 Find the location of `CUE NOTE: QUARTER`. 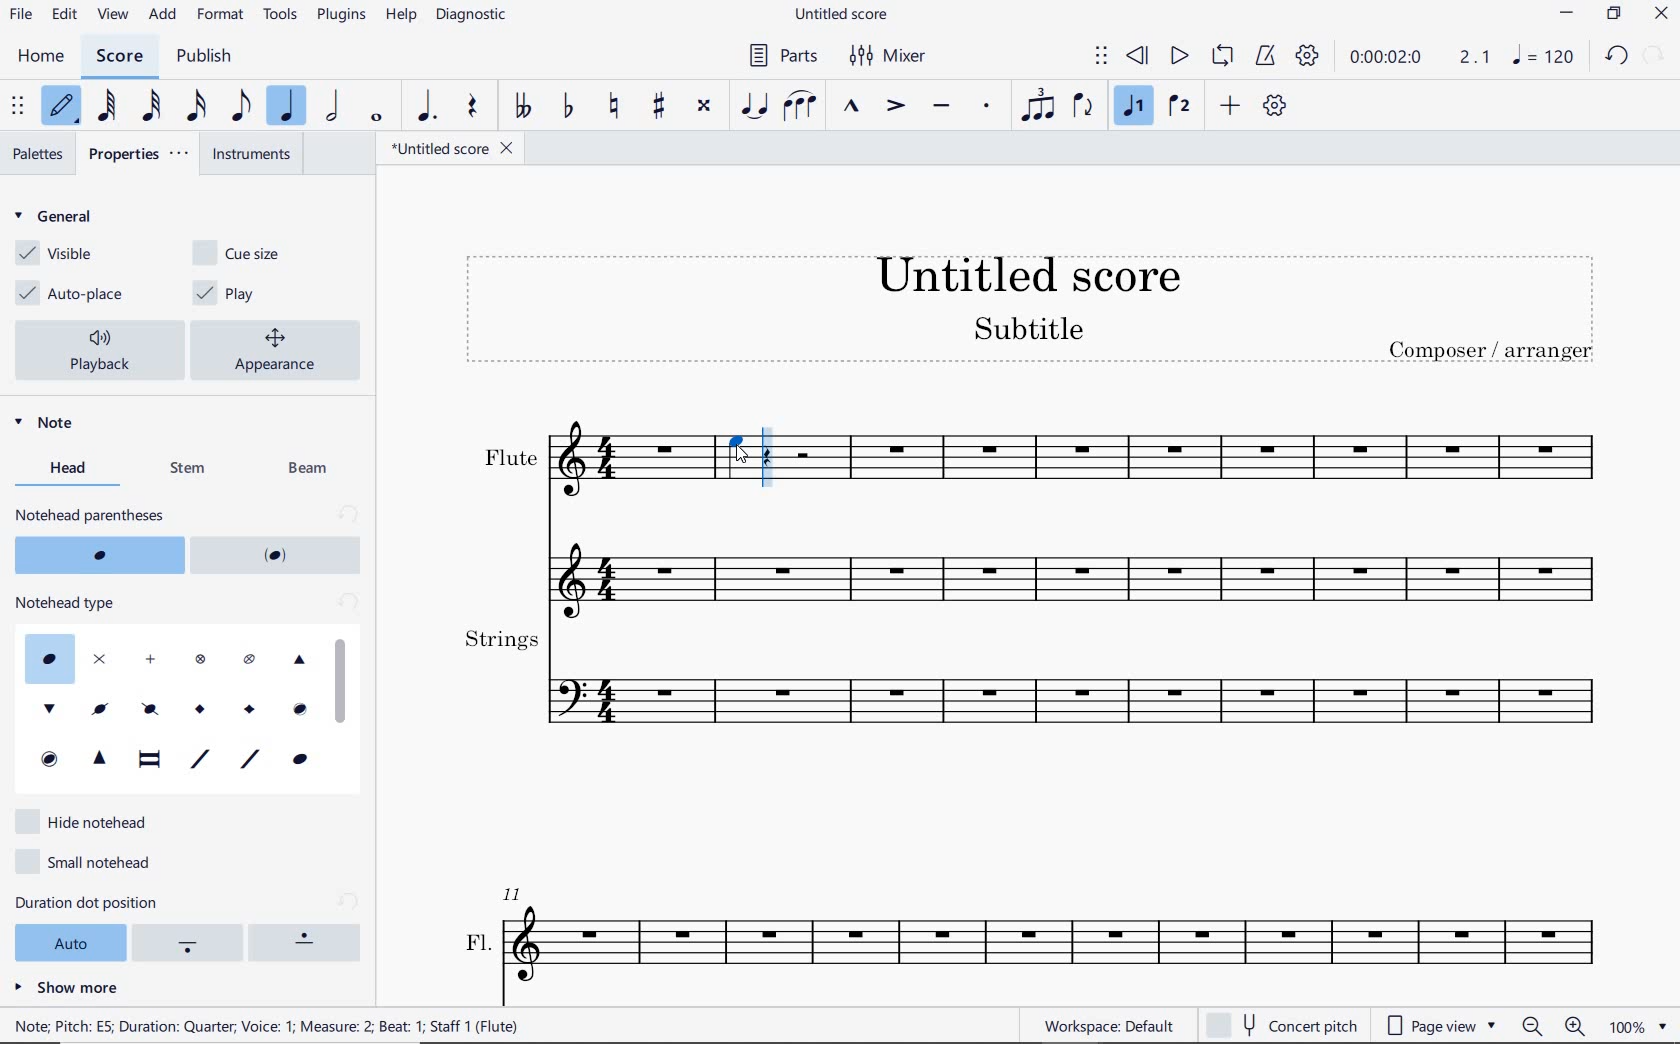

CUE NOTE: QUARTER is located at coordinates (735, 459).